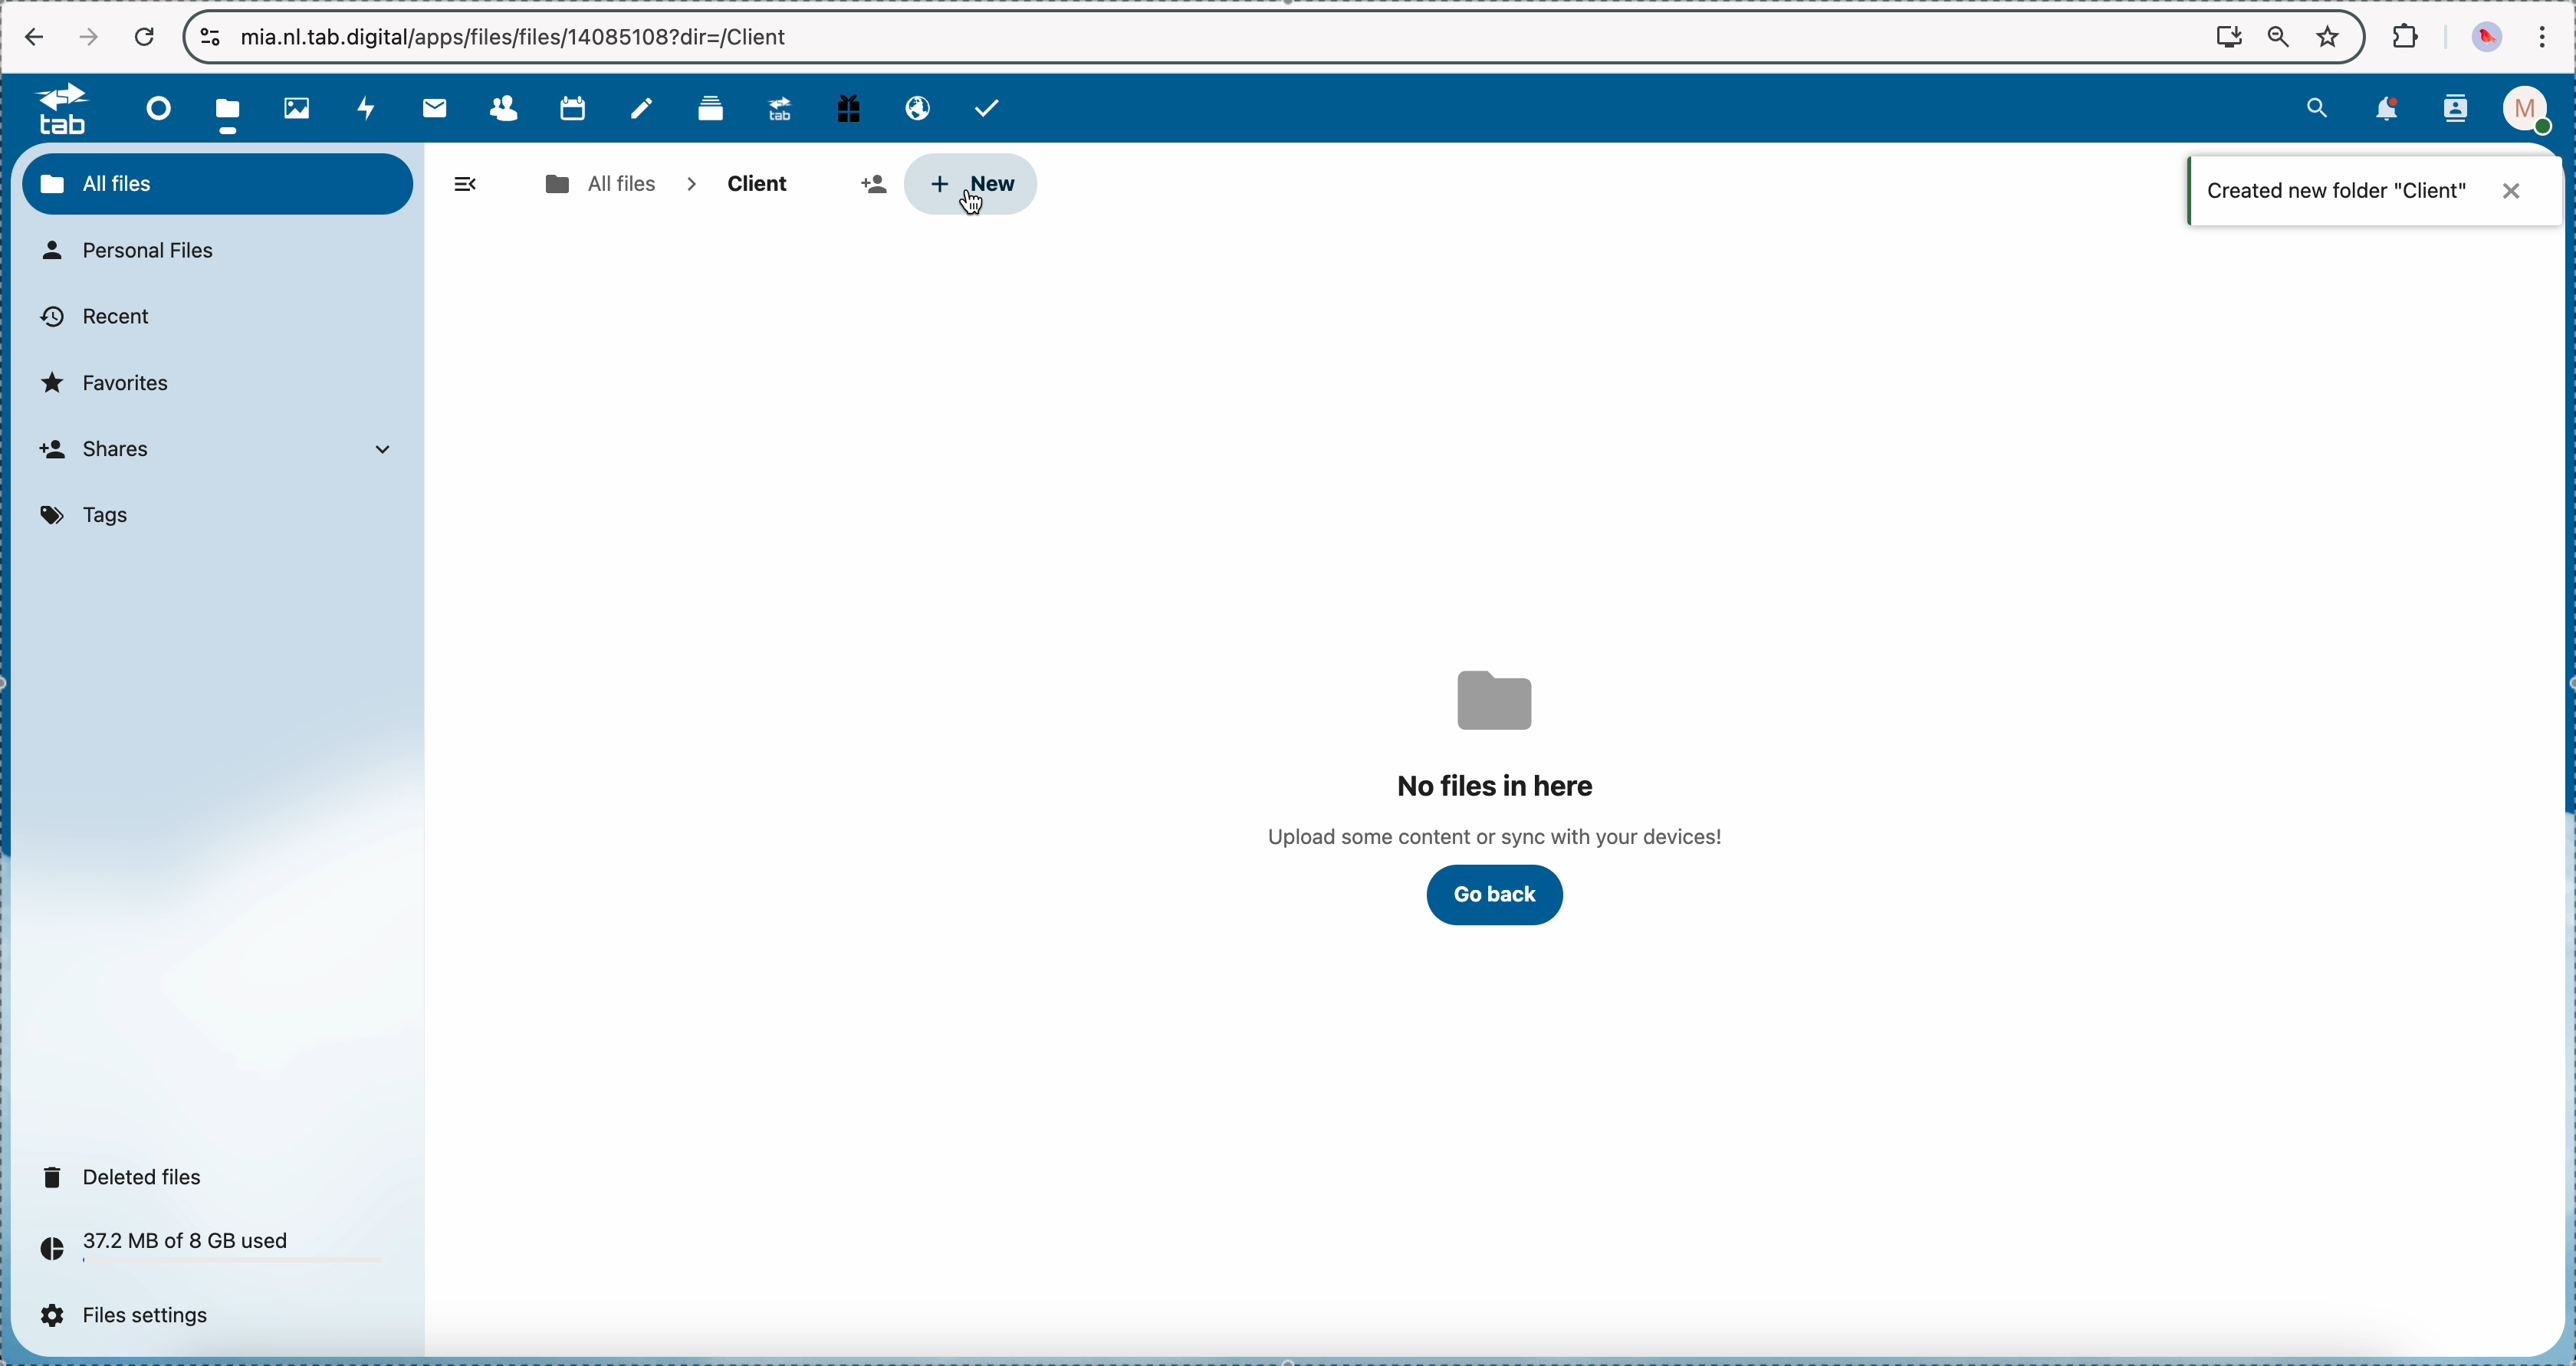  What do you see at coordinates (225, 452) in the screenshot?
I see `shares` at bounding box center [225, 452].